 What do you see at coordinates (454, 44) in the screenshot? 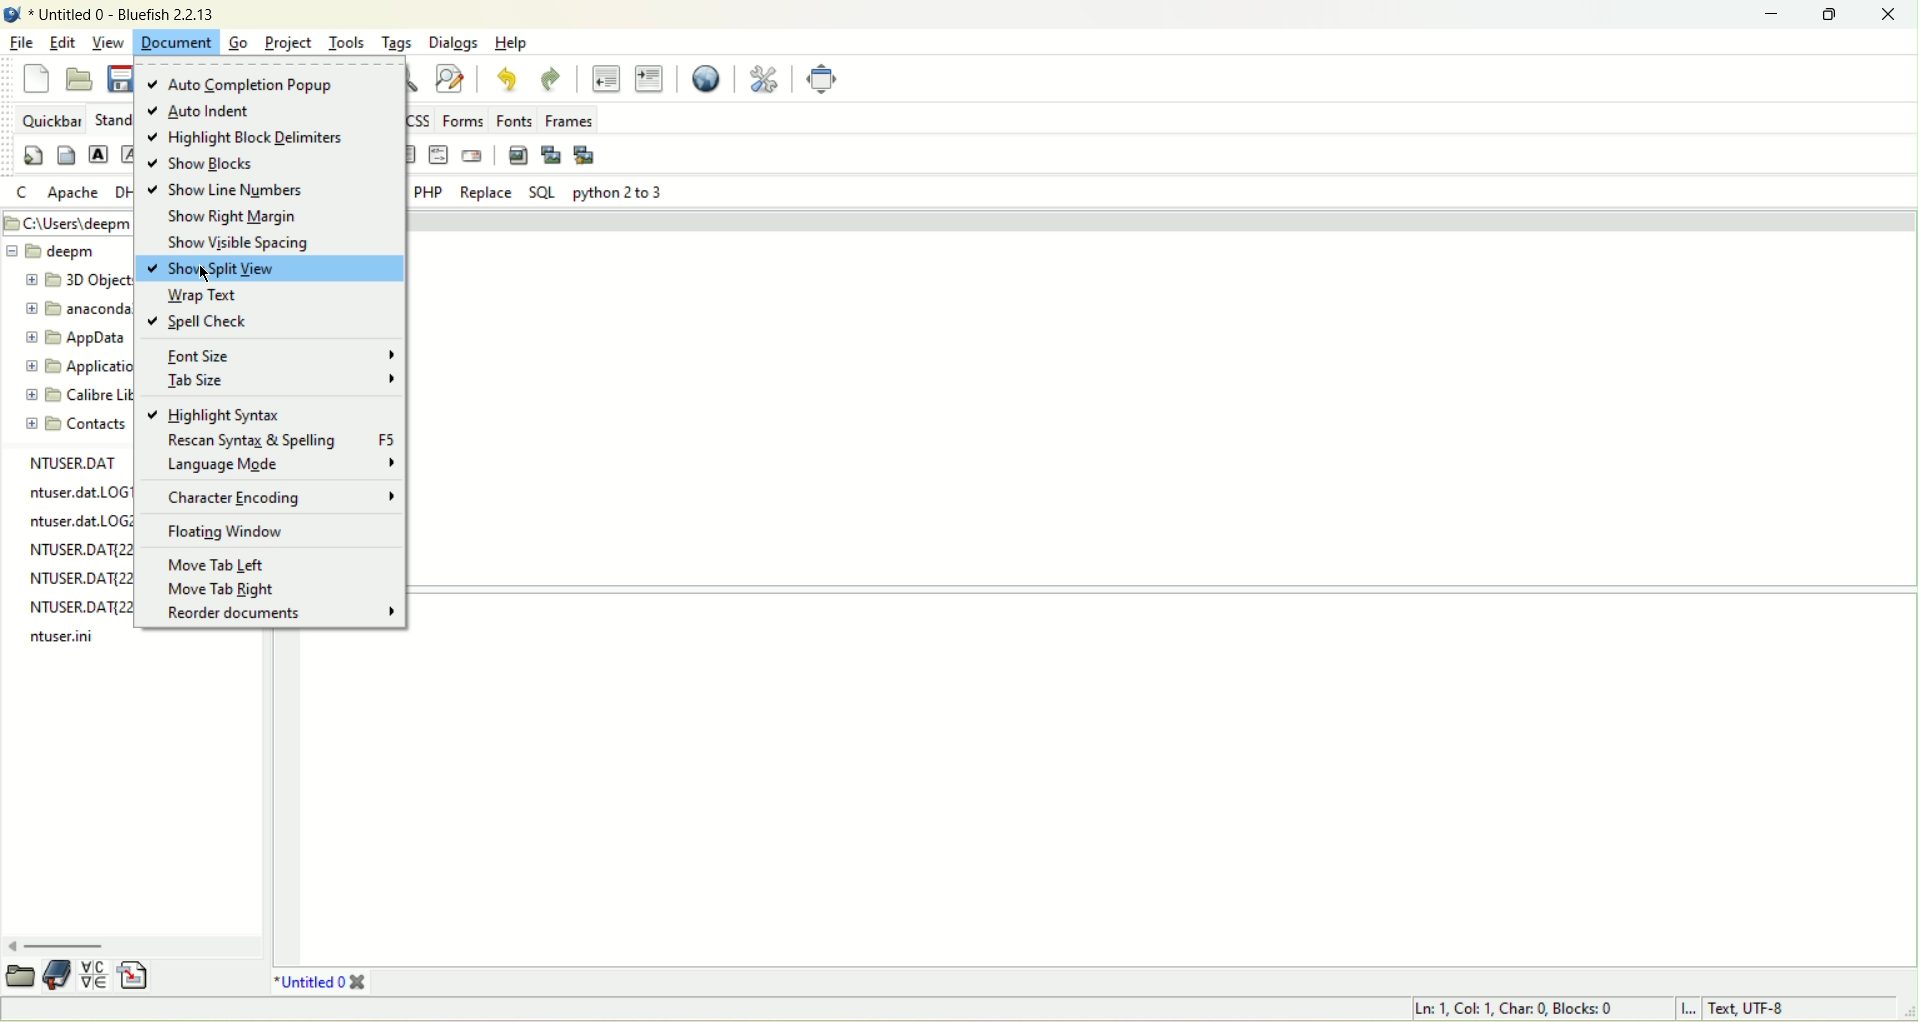
I see `dialogs` at bounding box center [454, 44].